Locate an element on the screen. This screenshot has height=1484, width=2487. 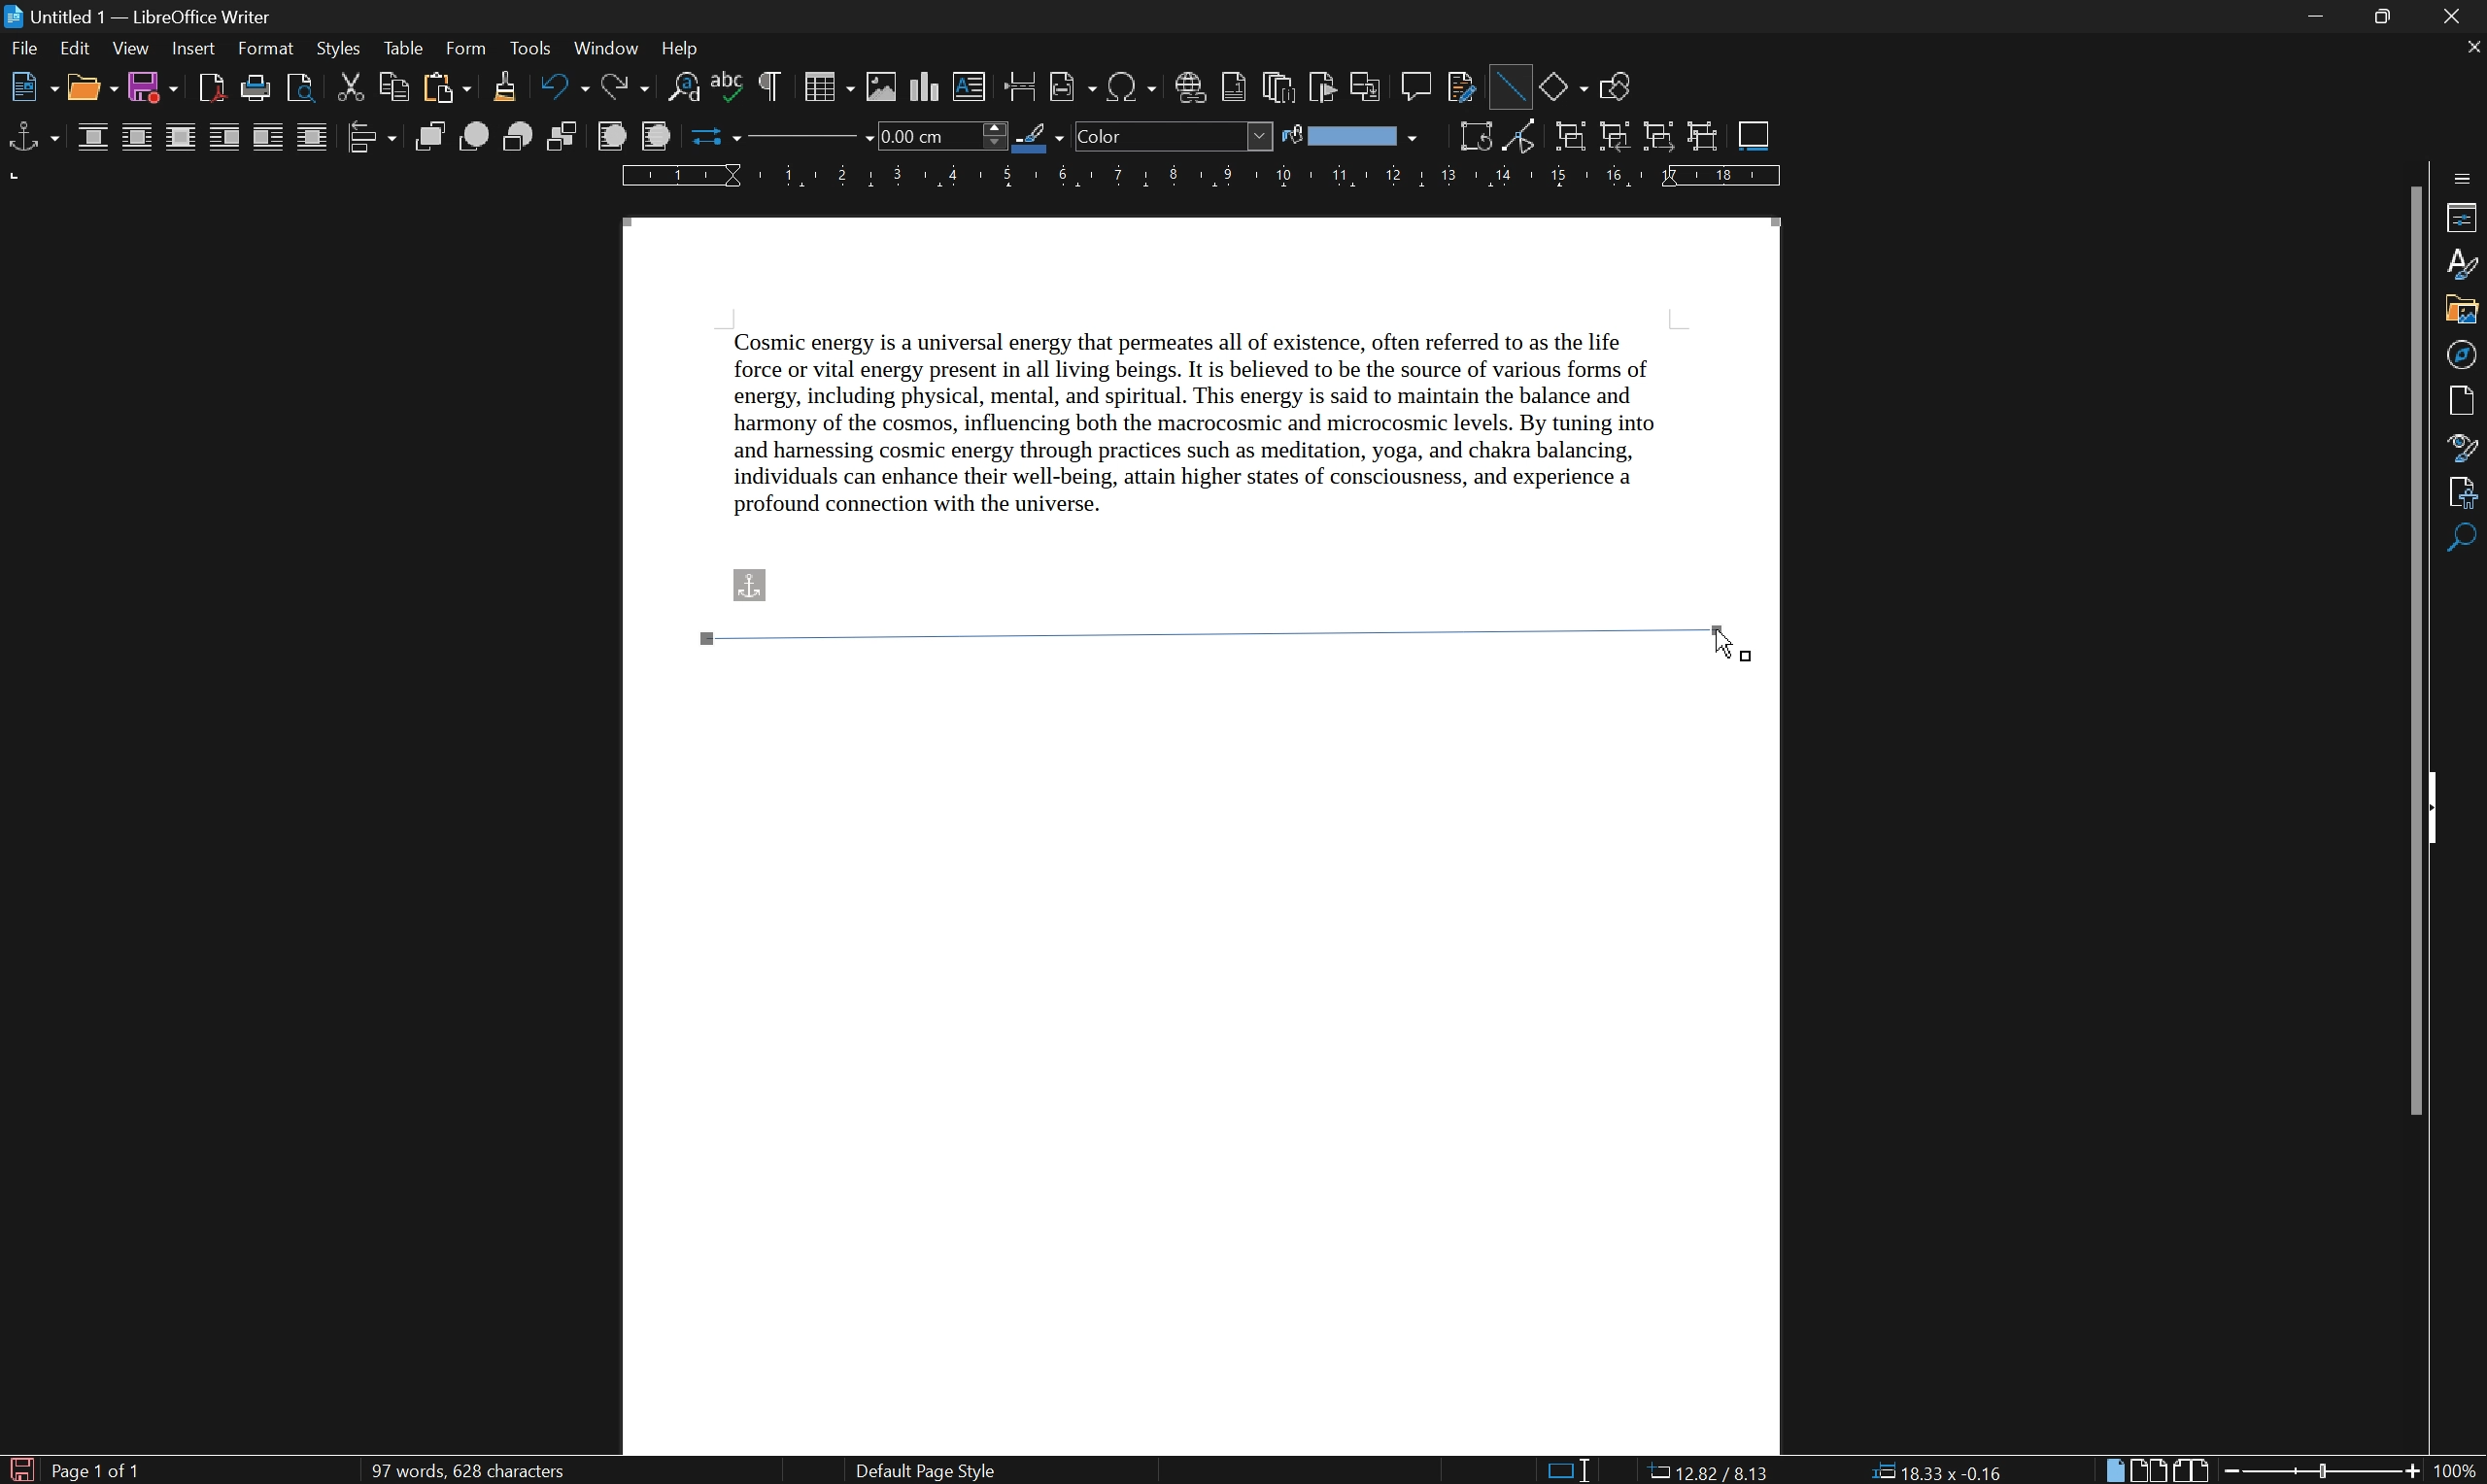
clone formatting is located at coordinates (504, 87).